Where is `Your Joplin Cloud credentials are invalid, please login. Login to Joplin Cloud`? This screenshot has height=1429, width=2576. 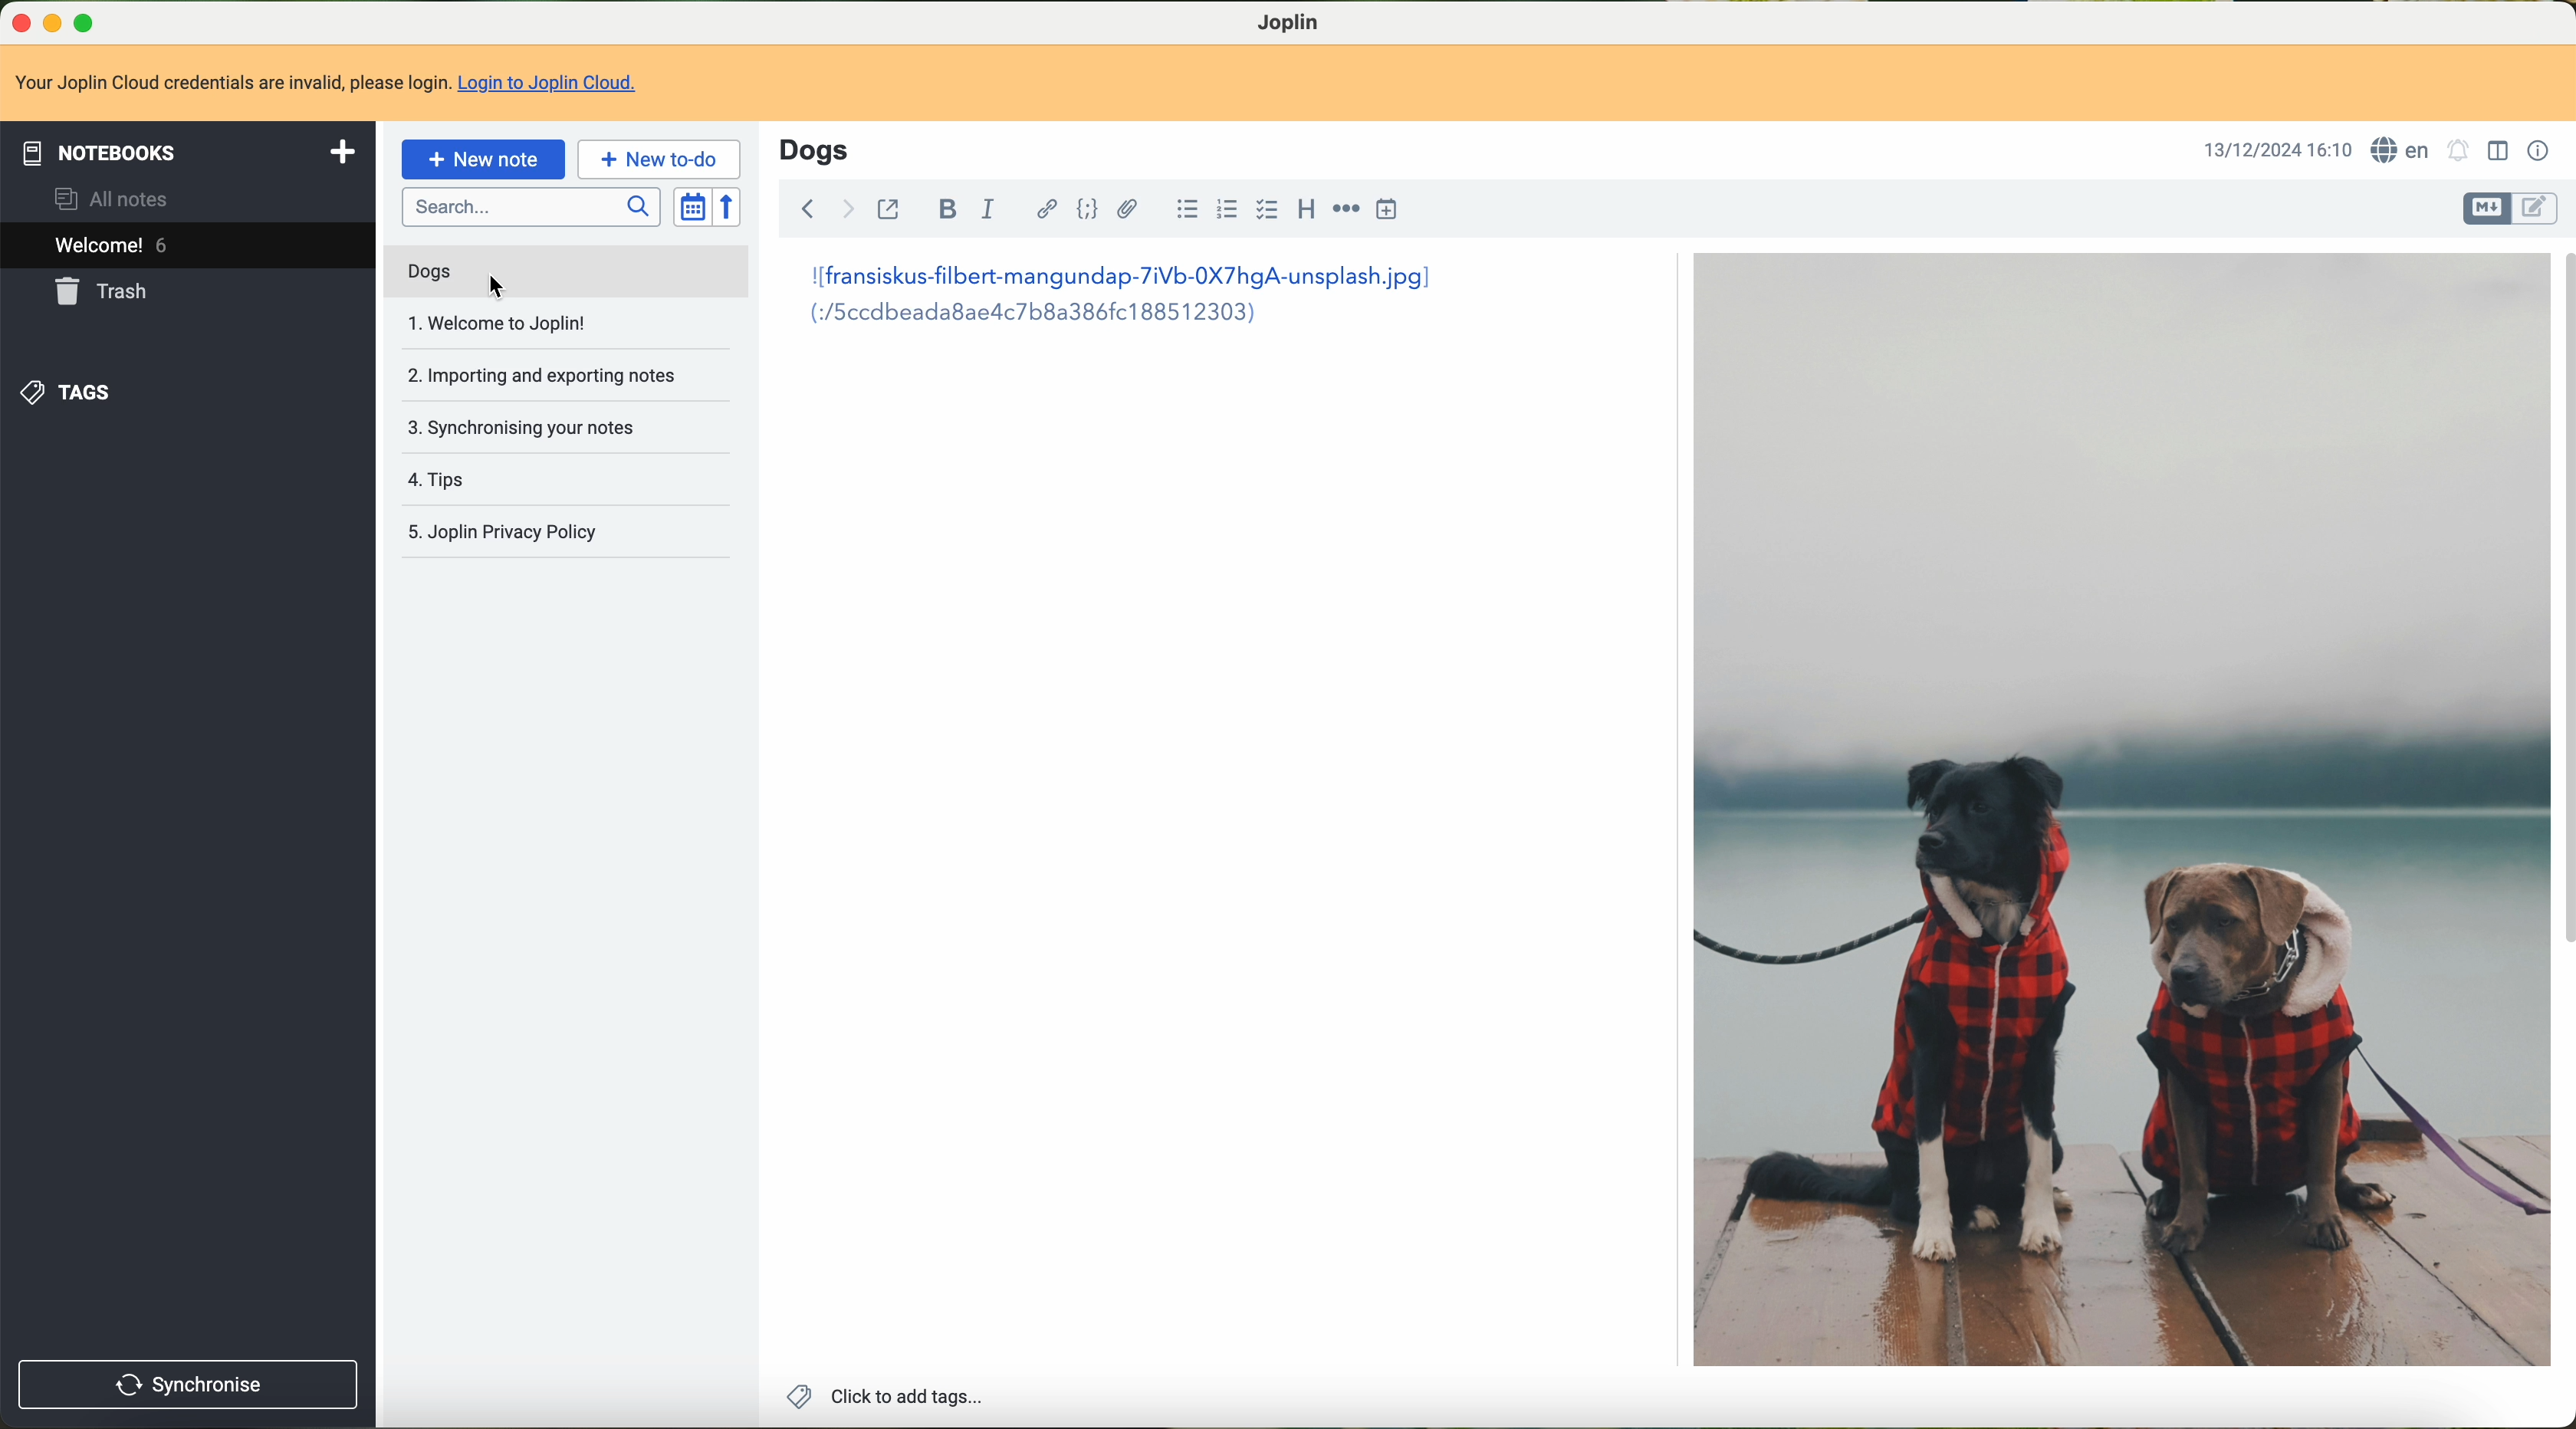
Your Joplin Cloud credentials are invalid, please login. Login to Joplin Cloud is located at coordinates (335, 85).